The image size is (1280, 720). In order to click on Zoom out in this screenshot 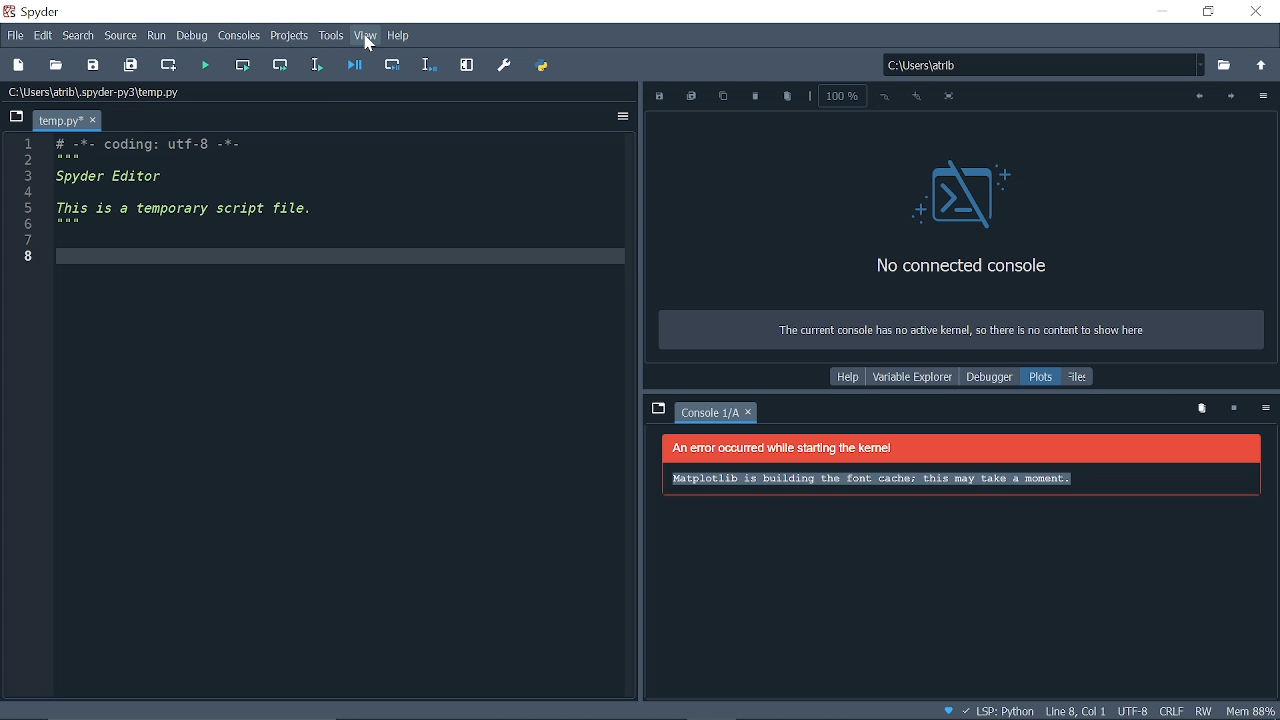, I will do `click(886, 97)`.